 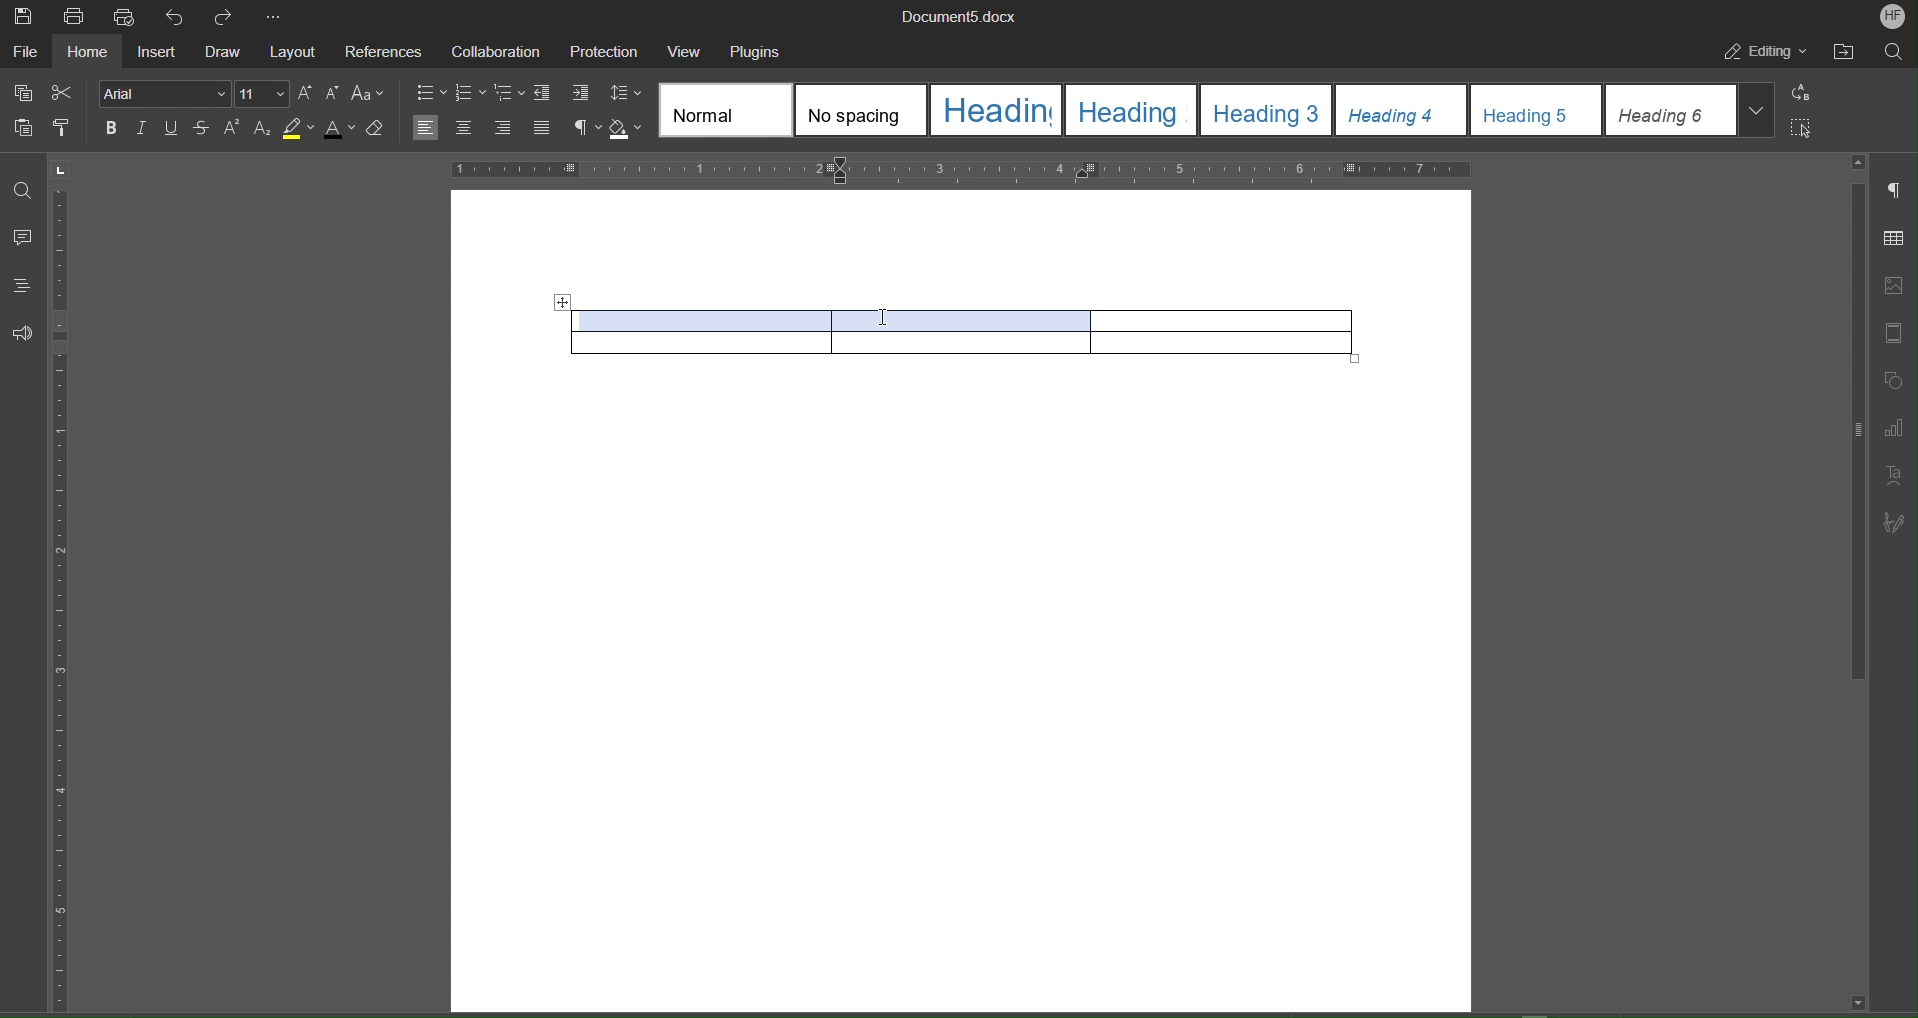 What do you see at coordinates (1847, 53) in the screenshot?
I see `Open File Location` at bounding box center [1847, 53].